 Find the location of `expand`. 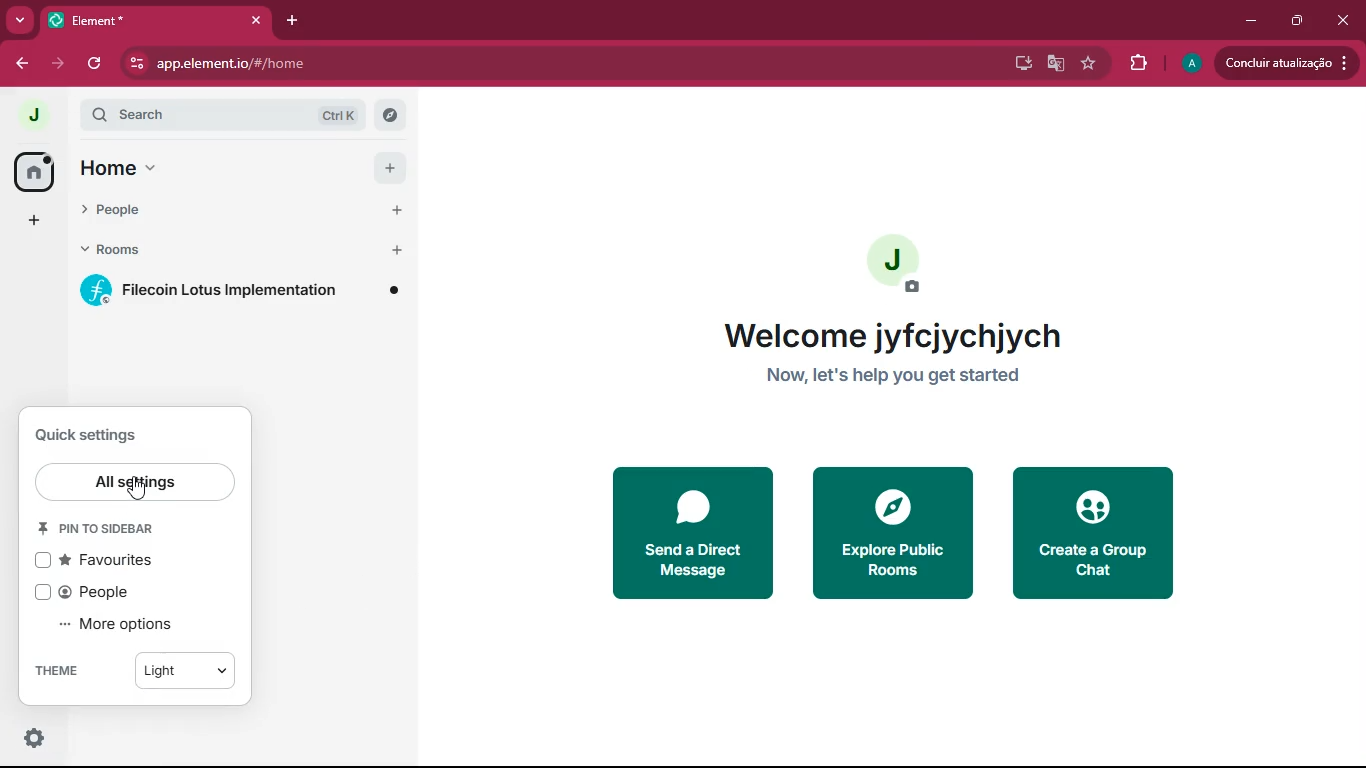

expand is located at coordinates (67, 116).